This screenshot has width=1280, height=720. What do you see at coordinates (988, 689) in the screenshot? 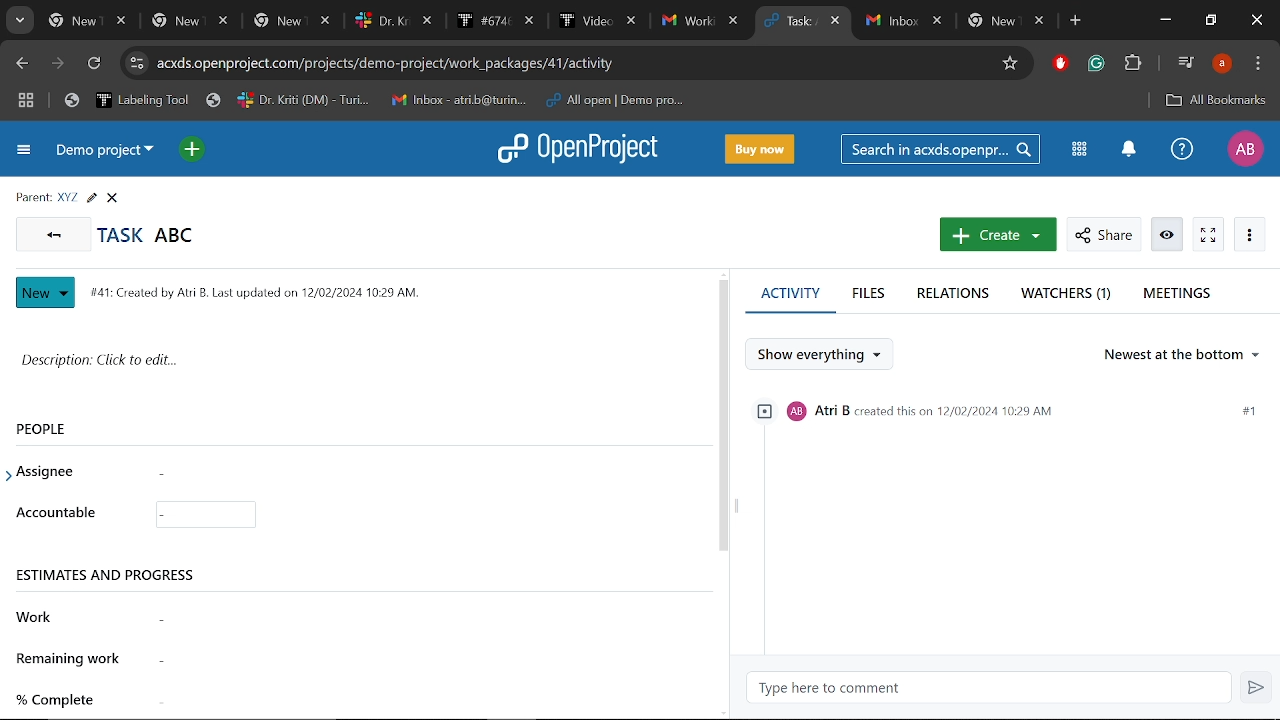
I see `Type here to comment` at bounding box center [988, 689].